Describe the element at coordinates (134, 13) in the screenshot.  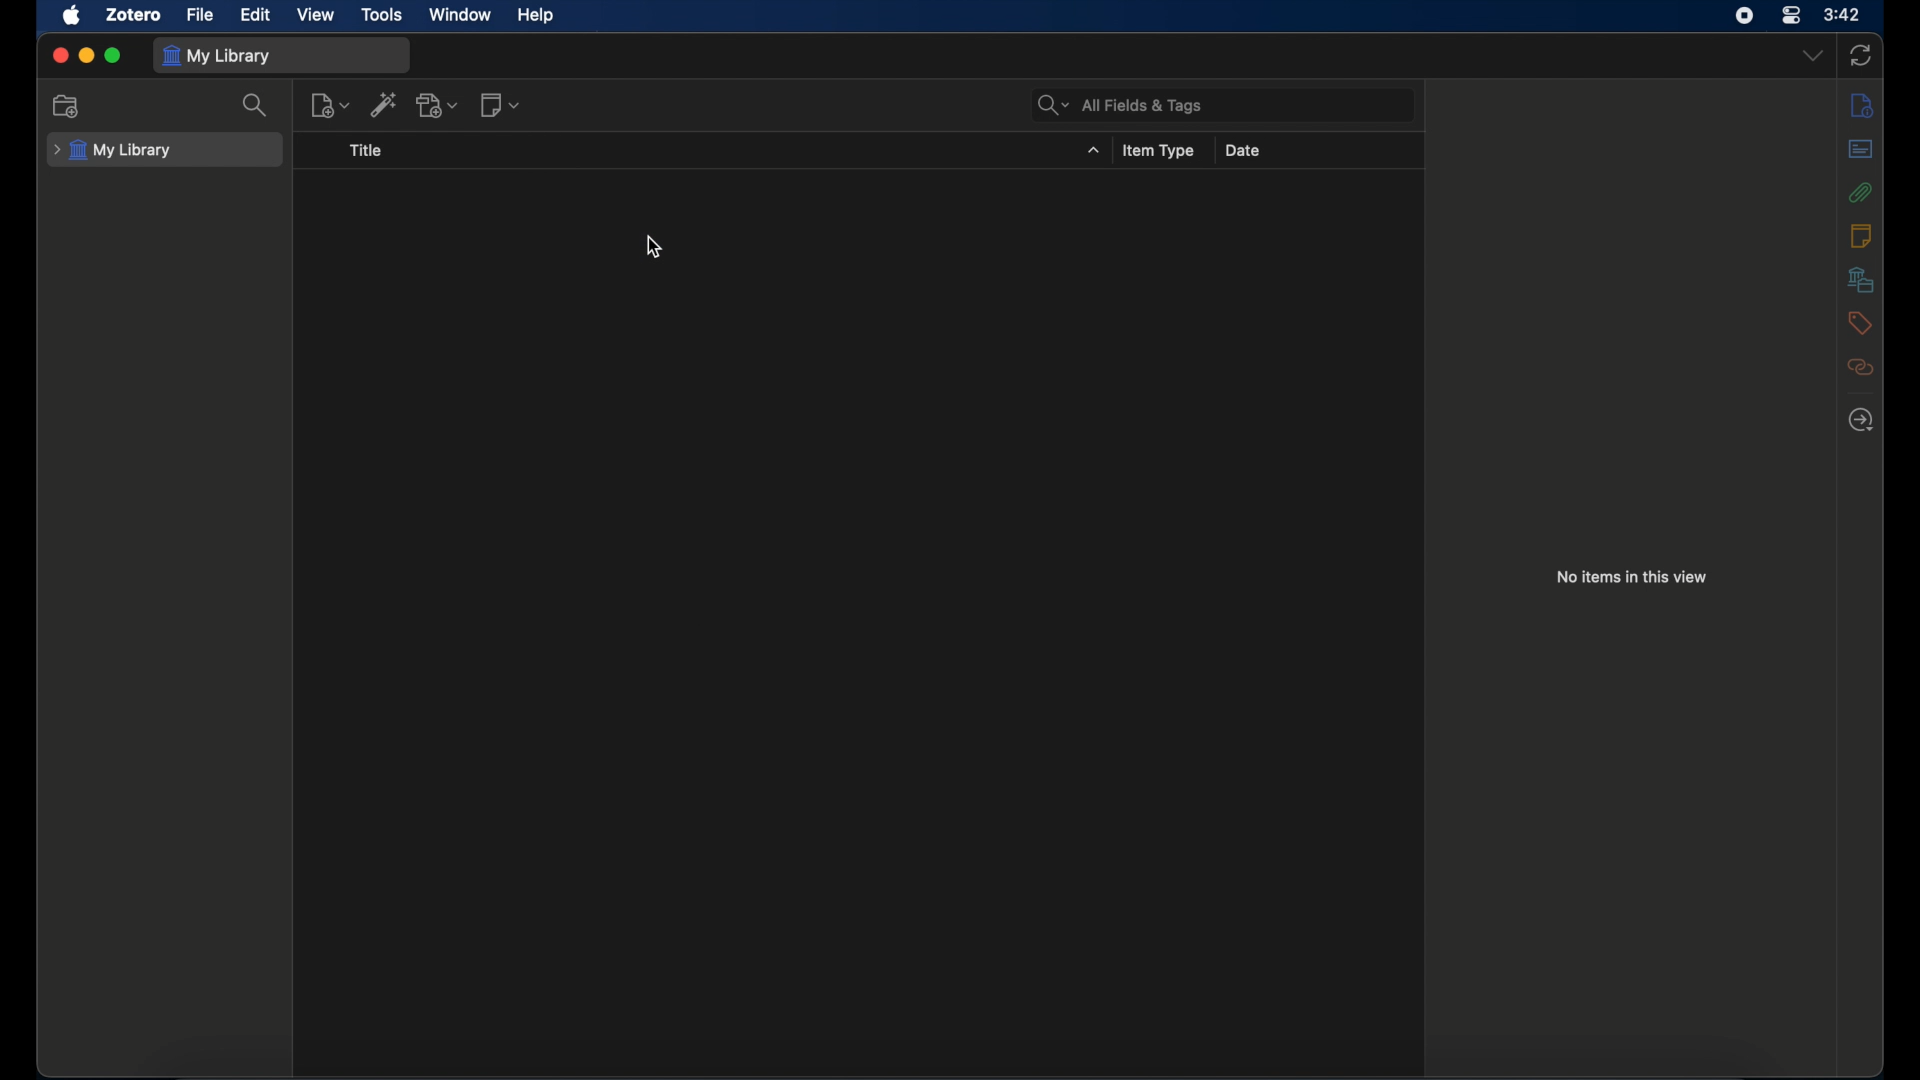
I see `zotero` at that location.